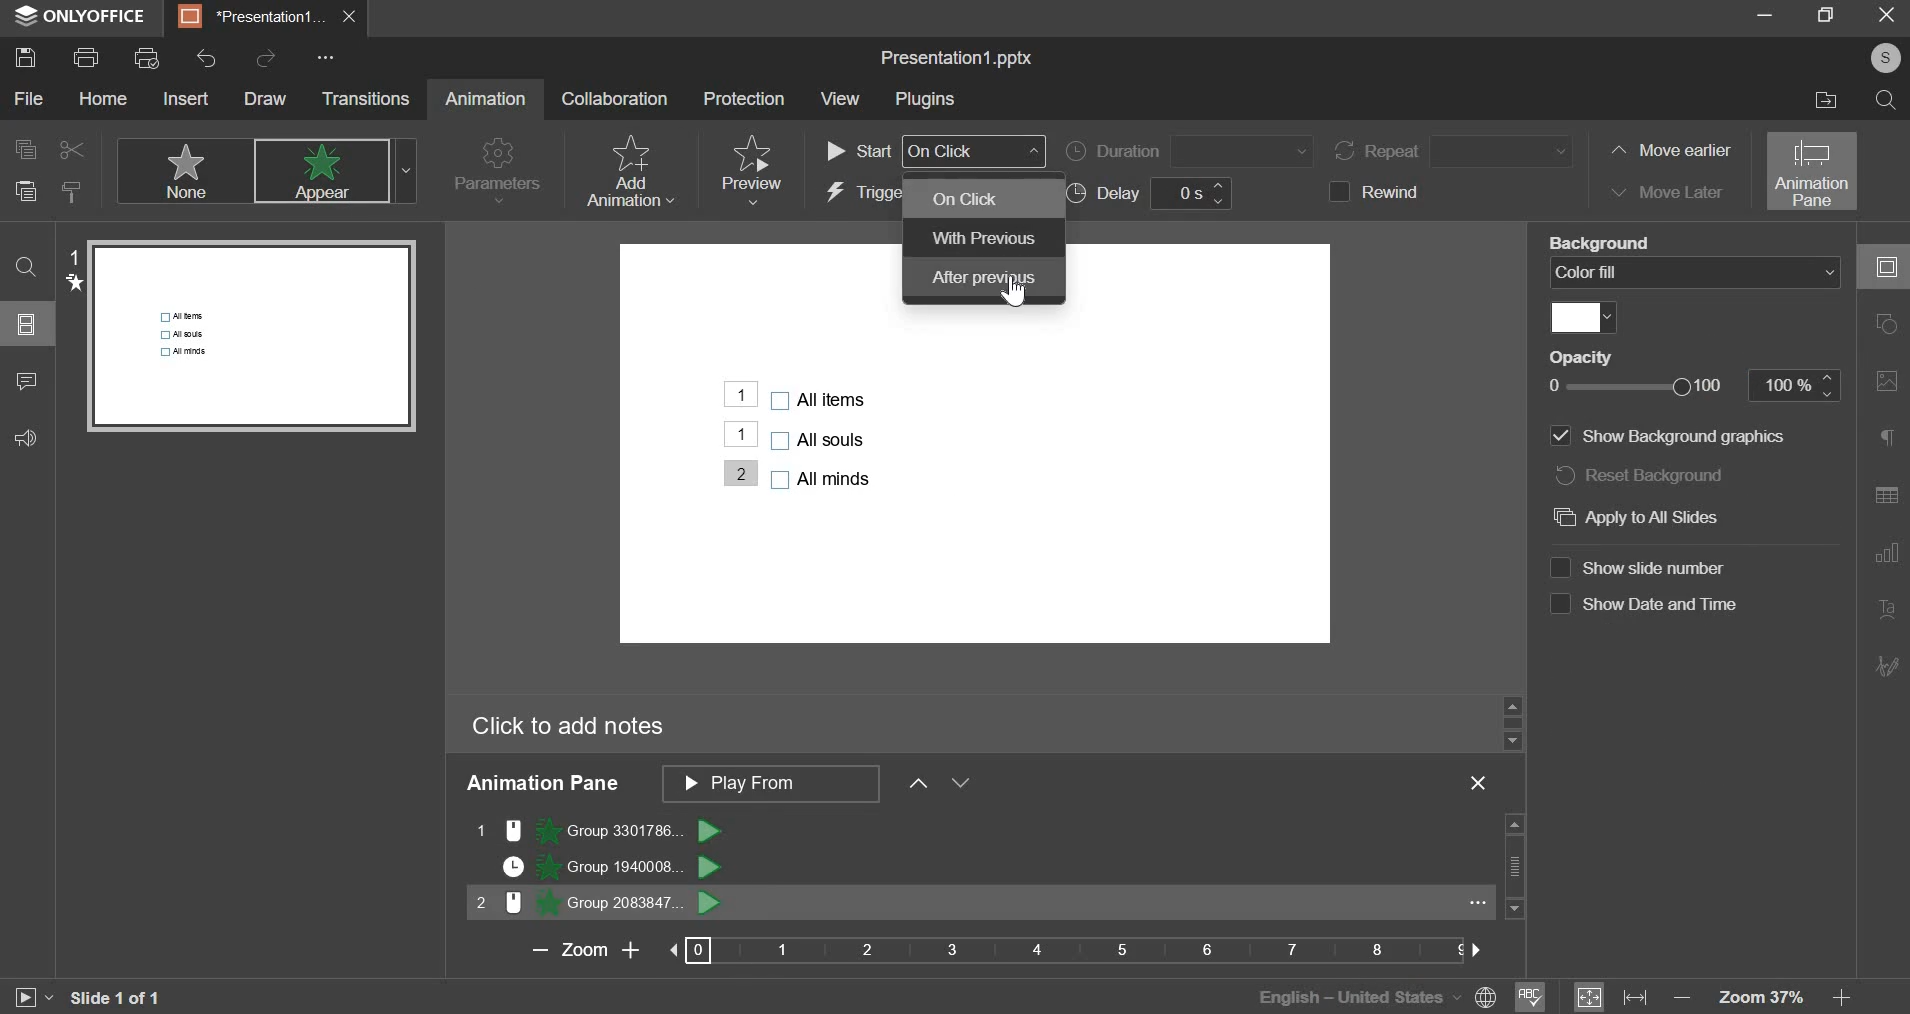 The width and height of the screenshot is (1910, 1014). What do you see at coordinates (1187, 151) in the screenshot?
I see `duration` at bounding box center [1187, 151].